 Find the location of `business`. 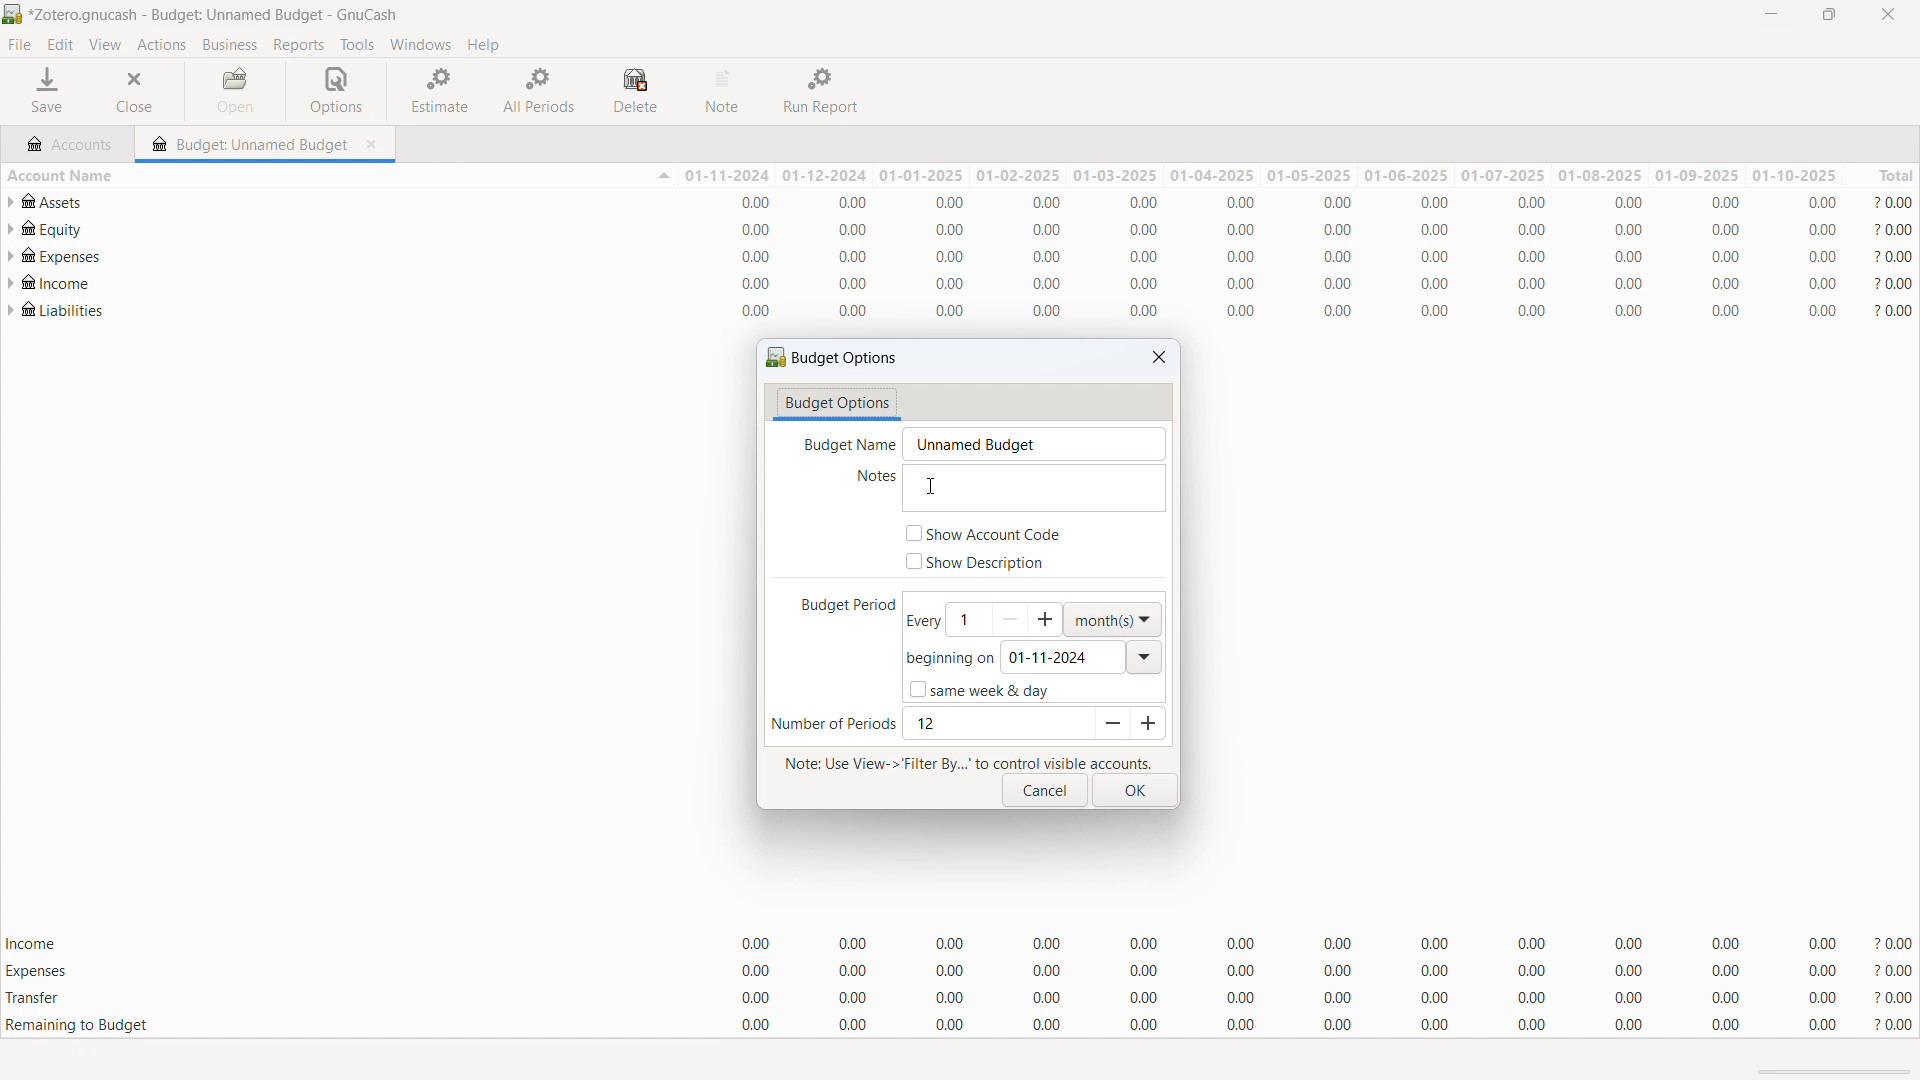

business is located at coordinates (230, 45).